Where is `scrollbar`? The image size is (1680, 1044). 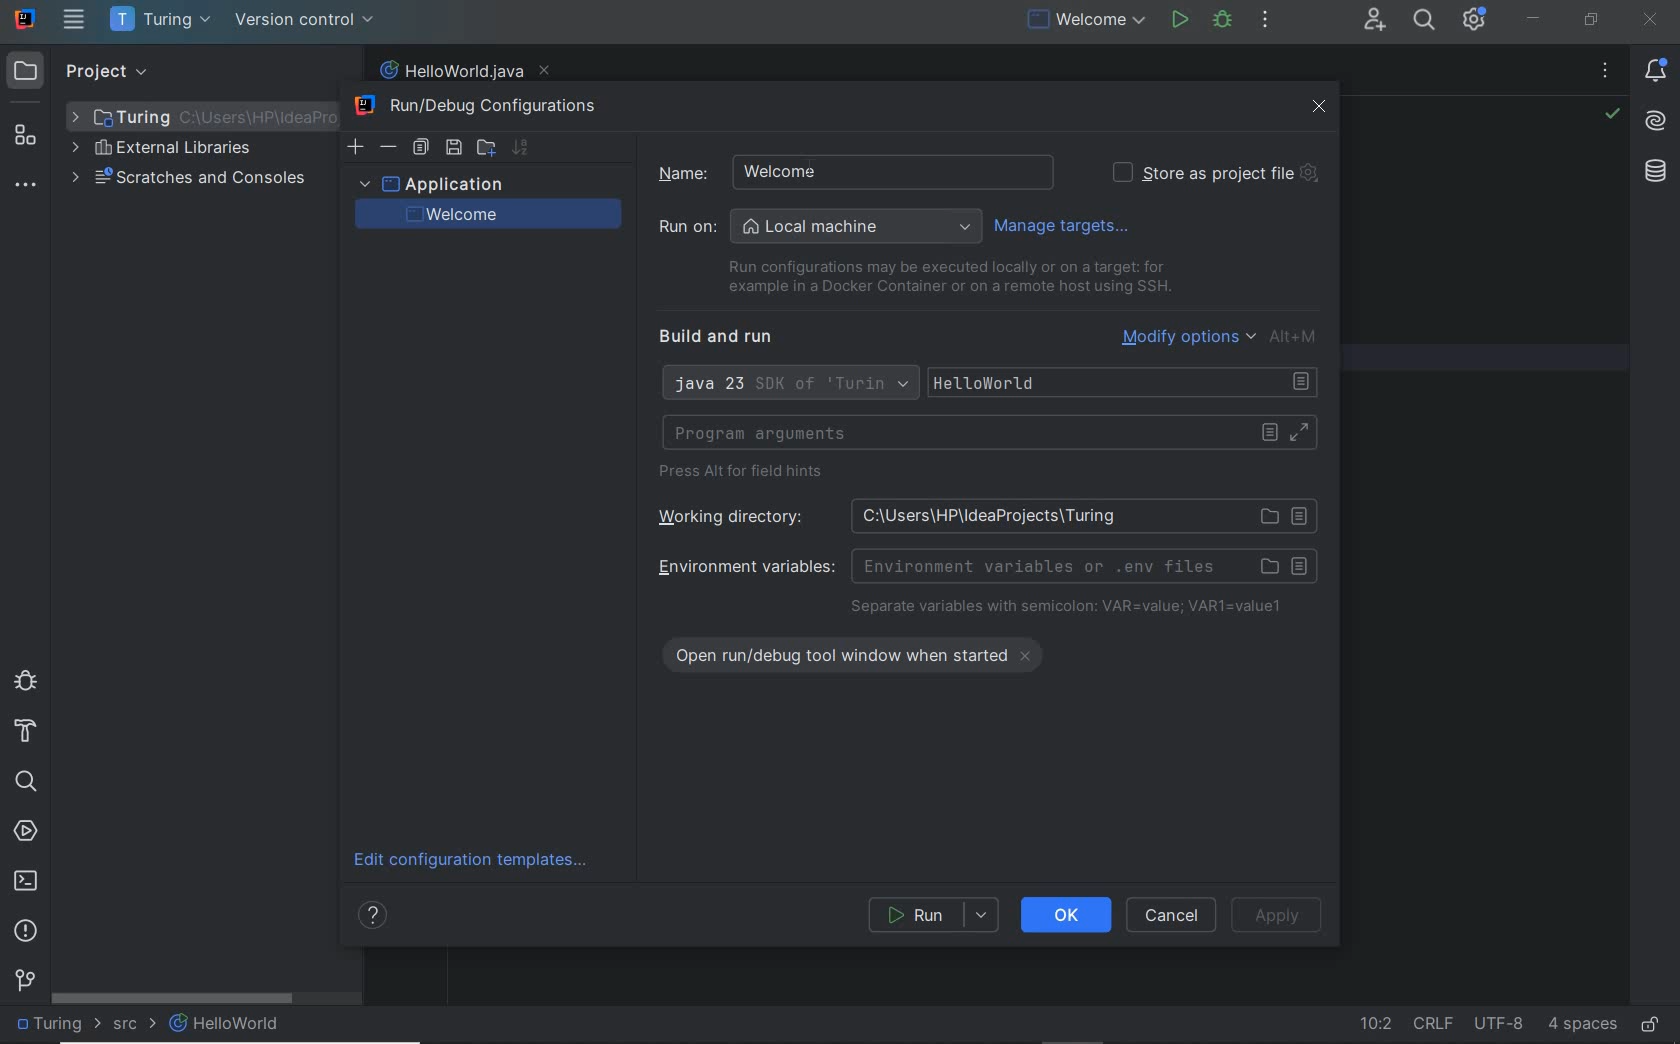 scrollbar is located at coordinates (173, 998).